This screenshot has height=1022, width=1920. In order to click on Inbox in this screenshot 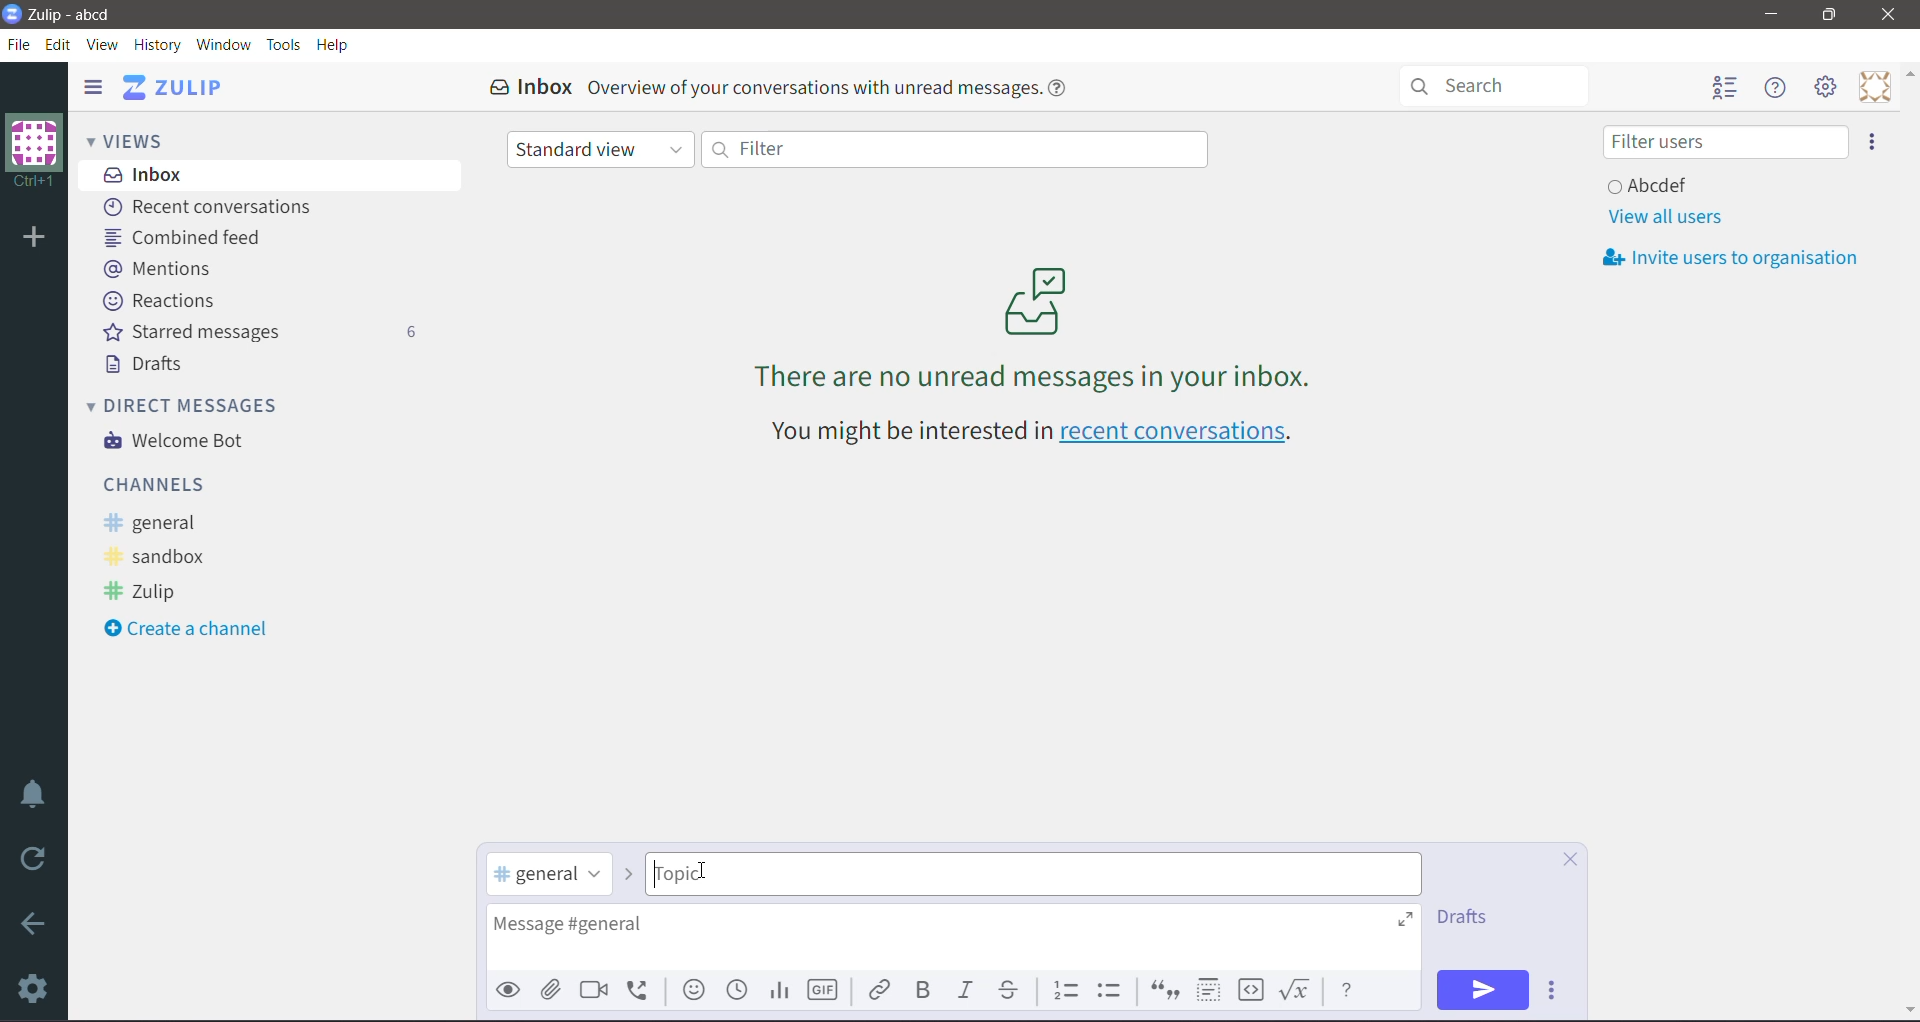, I will do `click(271, 174)`.